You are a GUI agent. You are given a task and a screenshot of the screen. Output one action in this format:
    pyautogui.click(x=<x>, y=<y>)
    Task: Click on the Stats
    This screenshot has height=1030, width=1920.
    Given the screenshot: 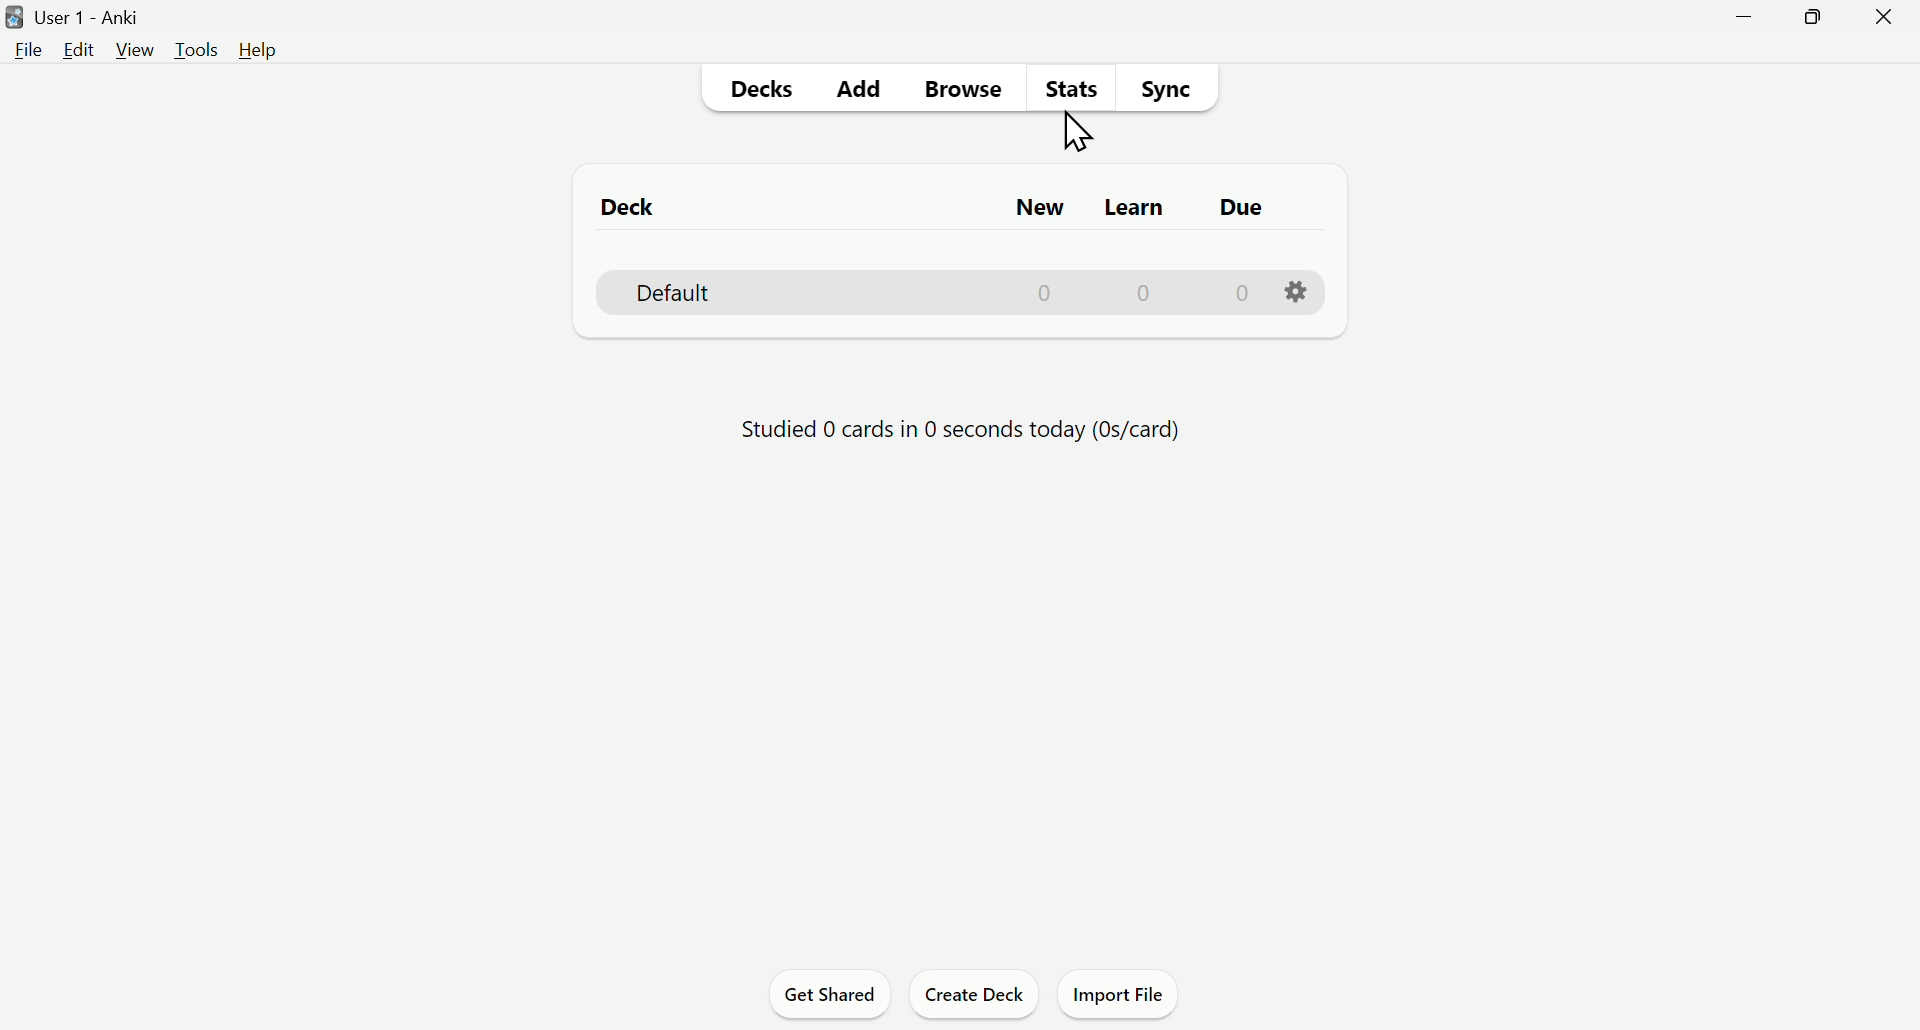 What is the action you would take?
    pyautogui.click(x=1057, y=92)
    